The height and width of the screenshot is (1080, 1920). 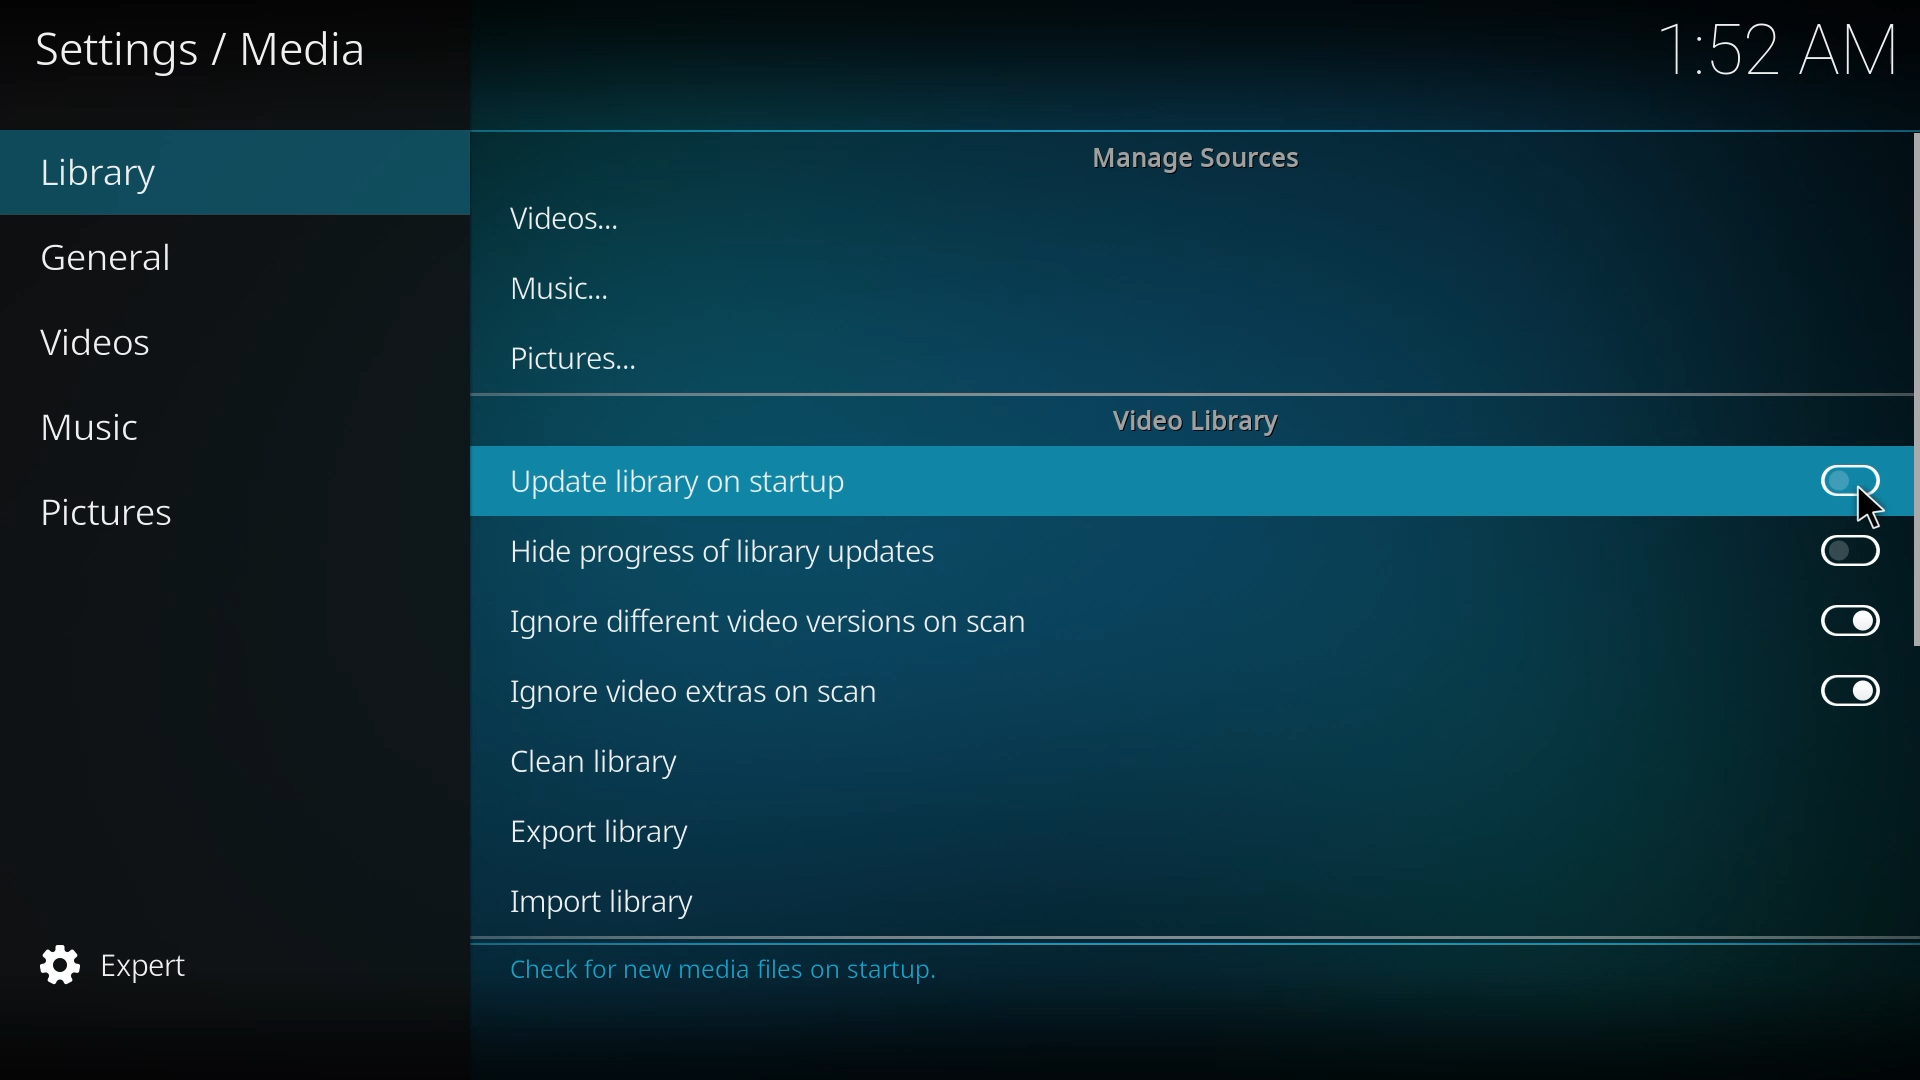 What do you see at coordinates (733, 971) in the screenshot?
I see `info` at bounding box center [733, 971].